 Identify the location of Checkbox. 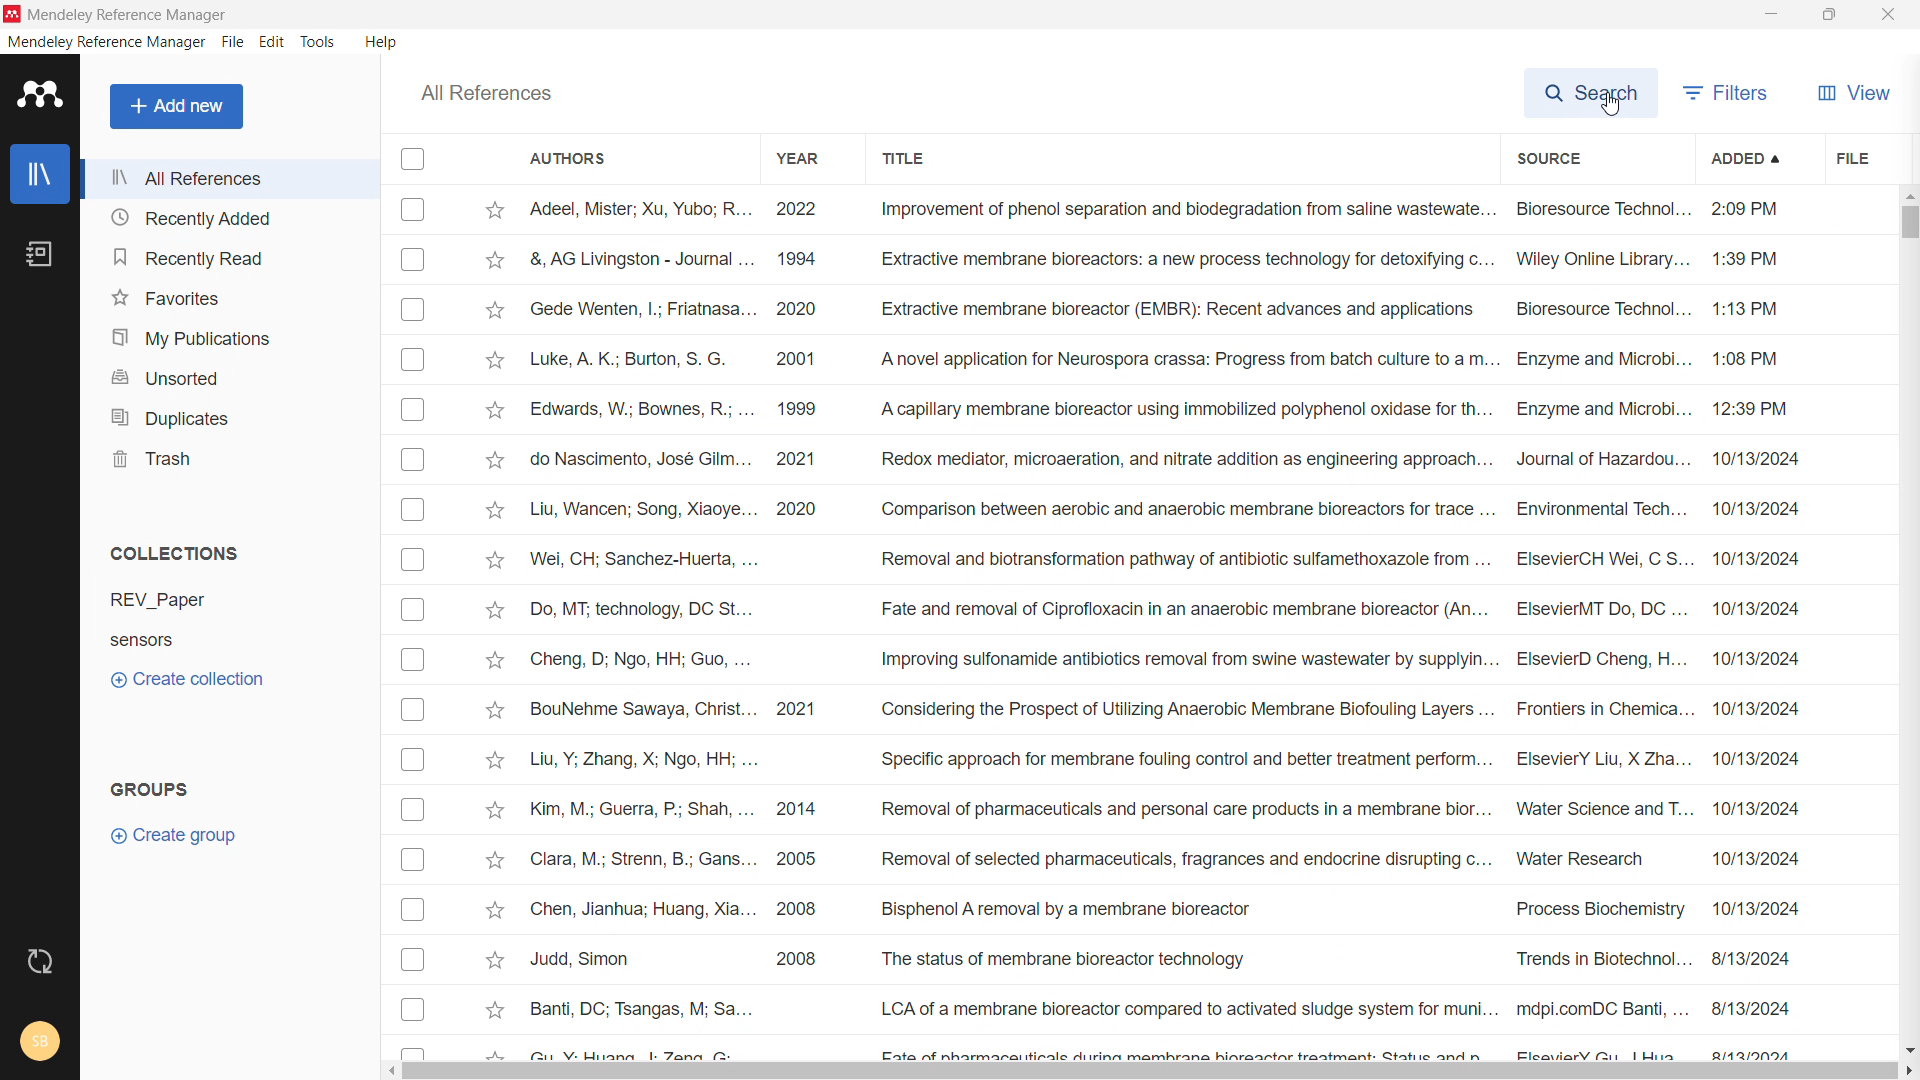
(410, 505).